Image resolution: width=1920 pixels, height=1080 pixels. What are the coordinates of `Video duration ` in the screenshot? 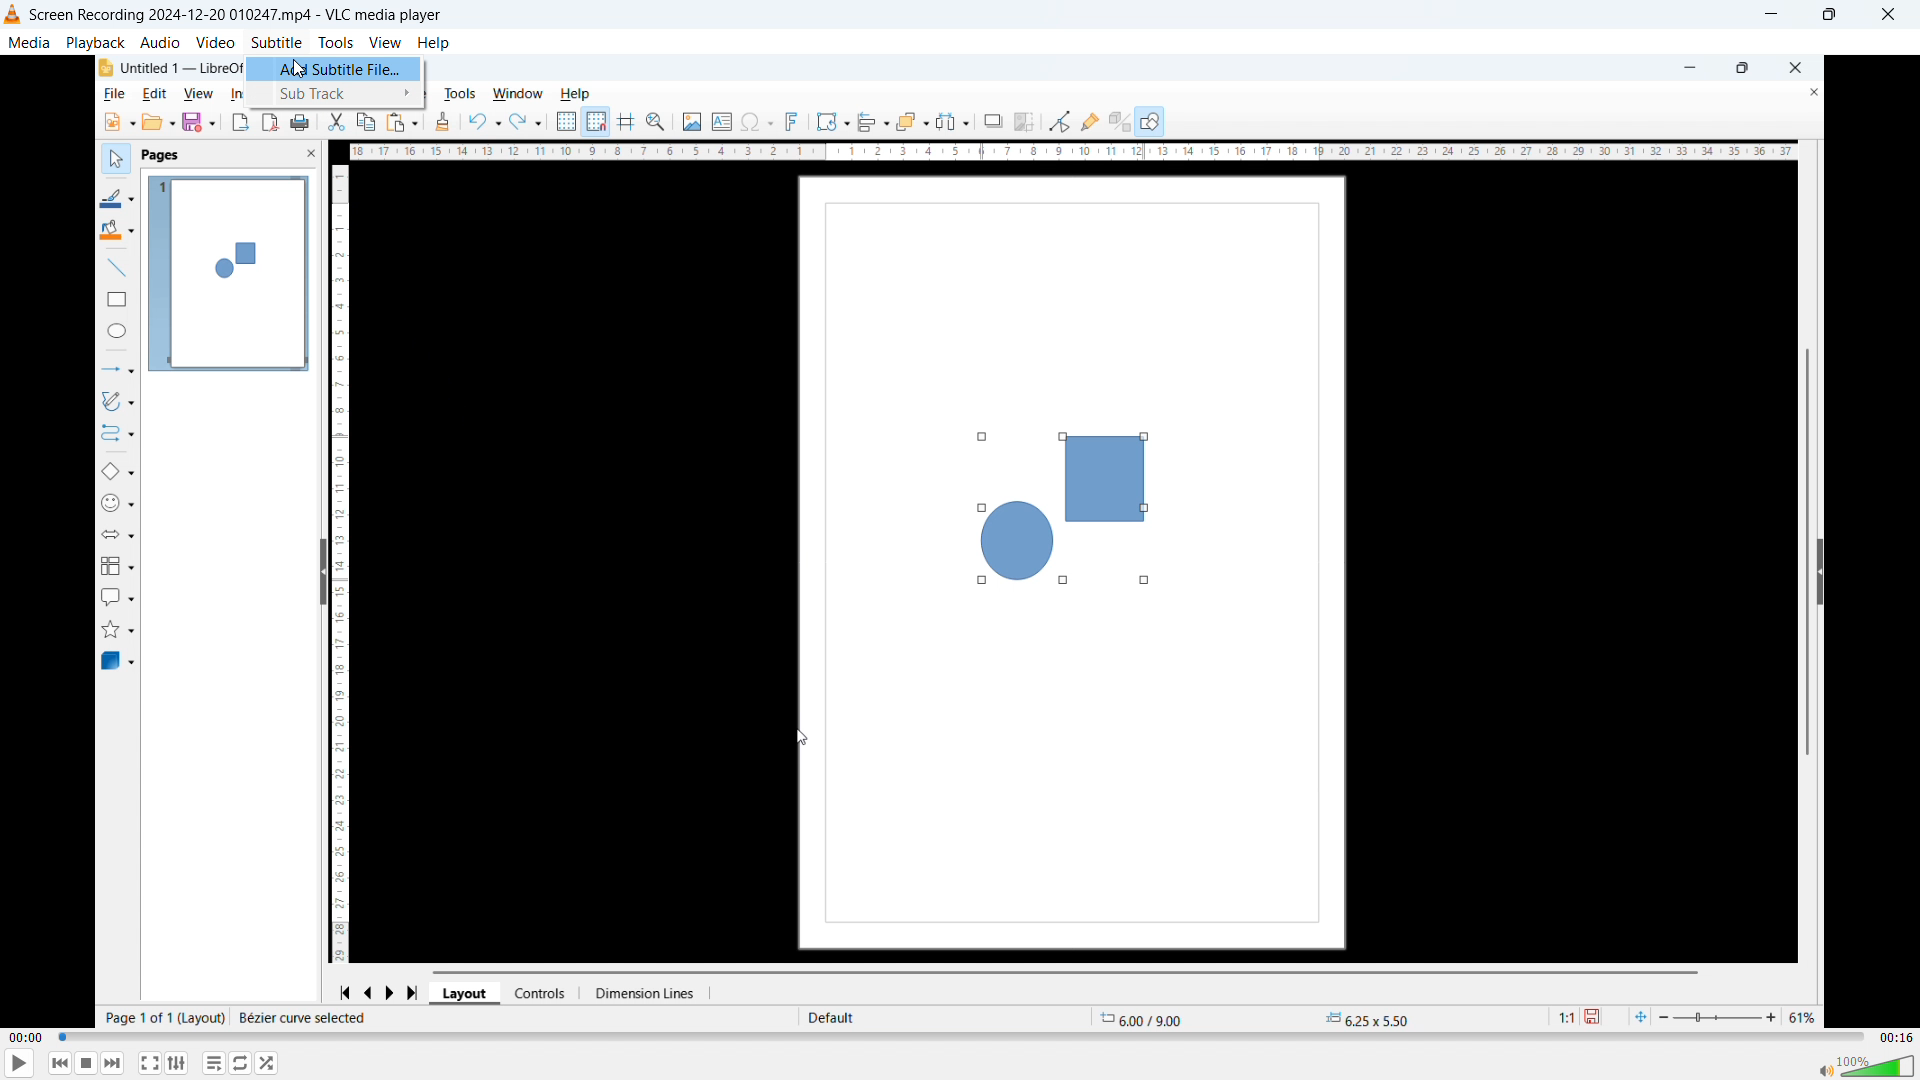 It's located at (1895, 1038).